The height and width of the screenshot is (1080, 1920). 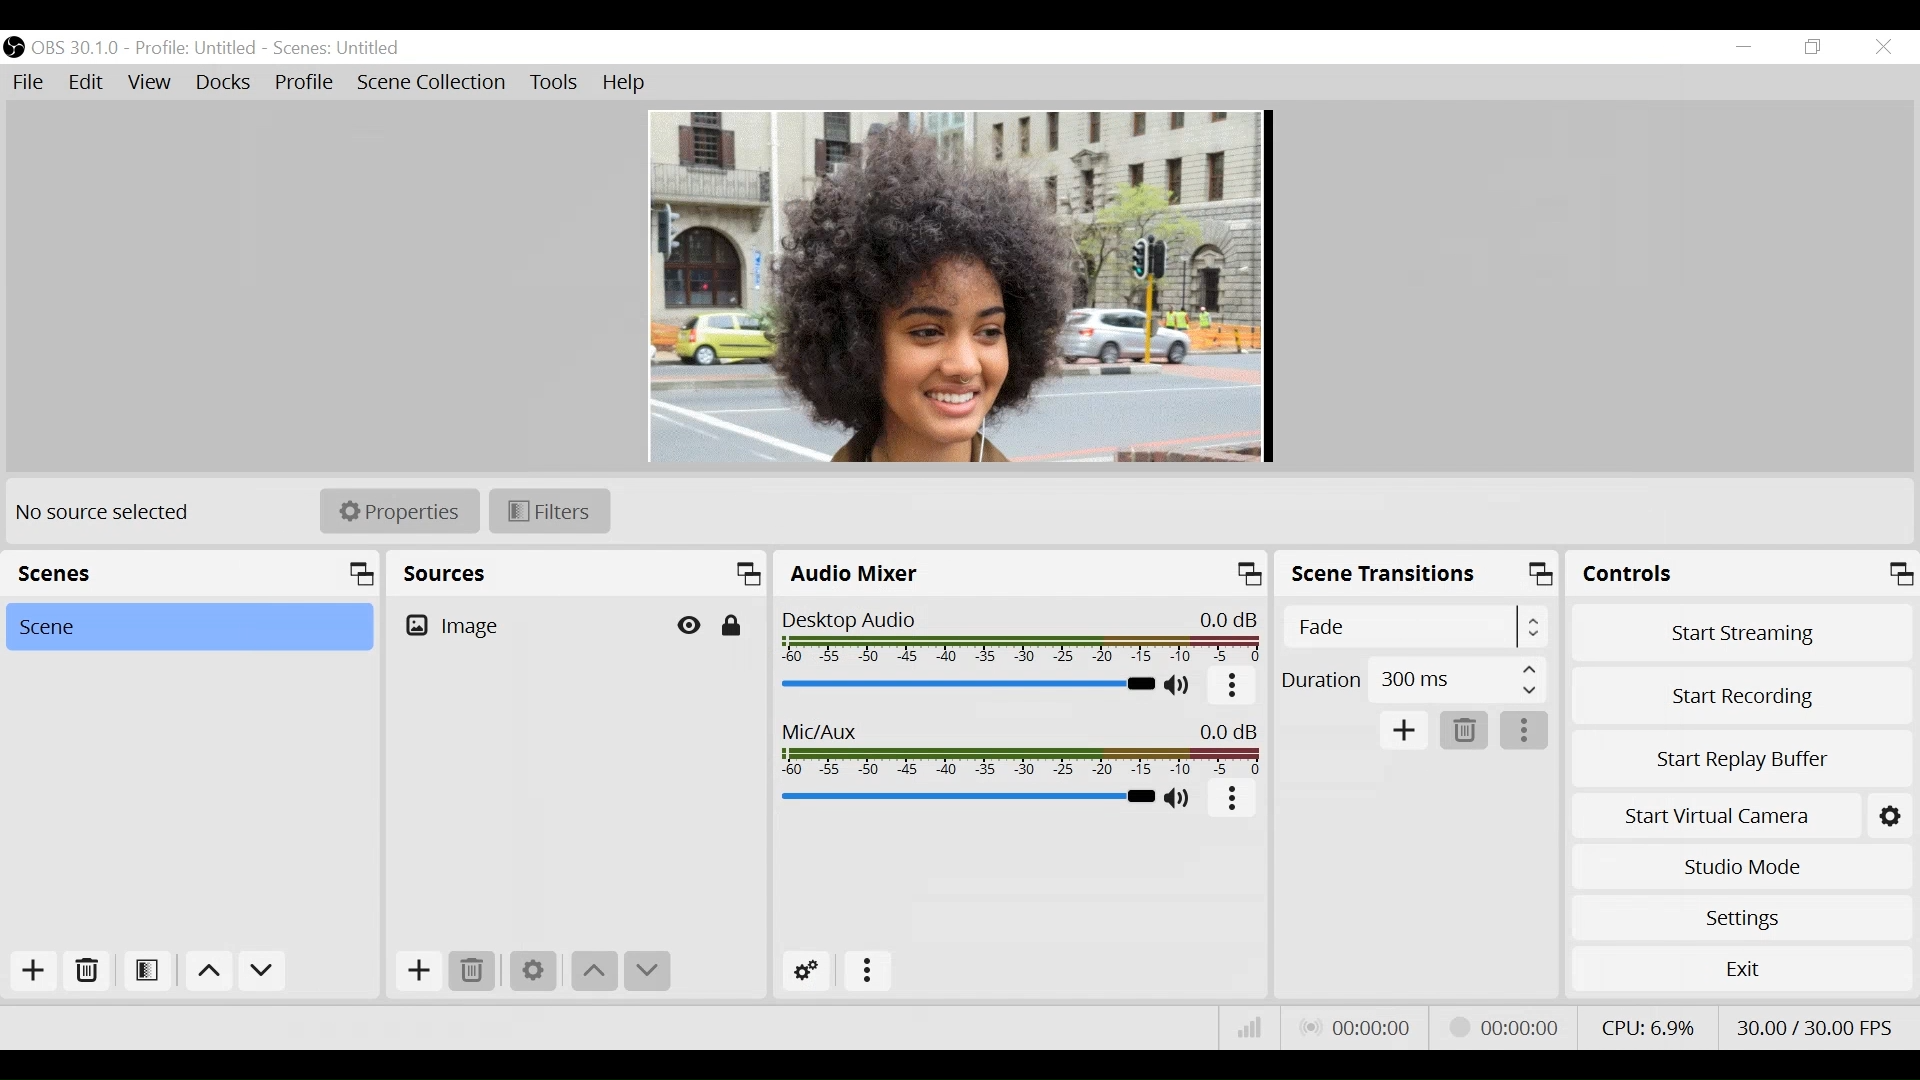 What do you see at coordinates (262, 973) in the screenshot?
I see `Move down` at bounding box center [262, 973].